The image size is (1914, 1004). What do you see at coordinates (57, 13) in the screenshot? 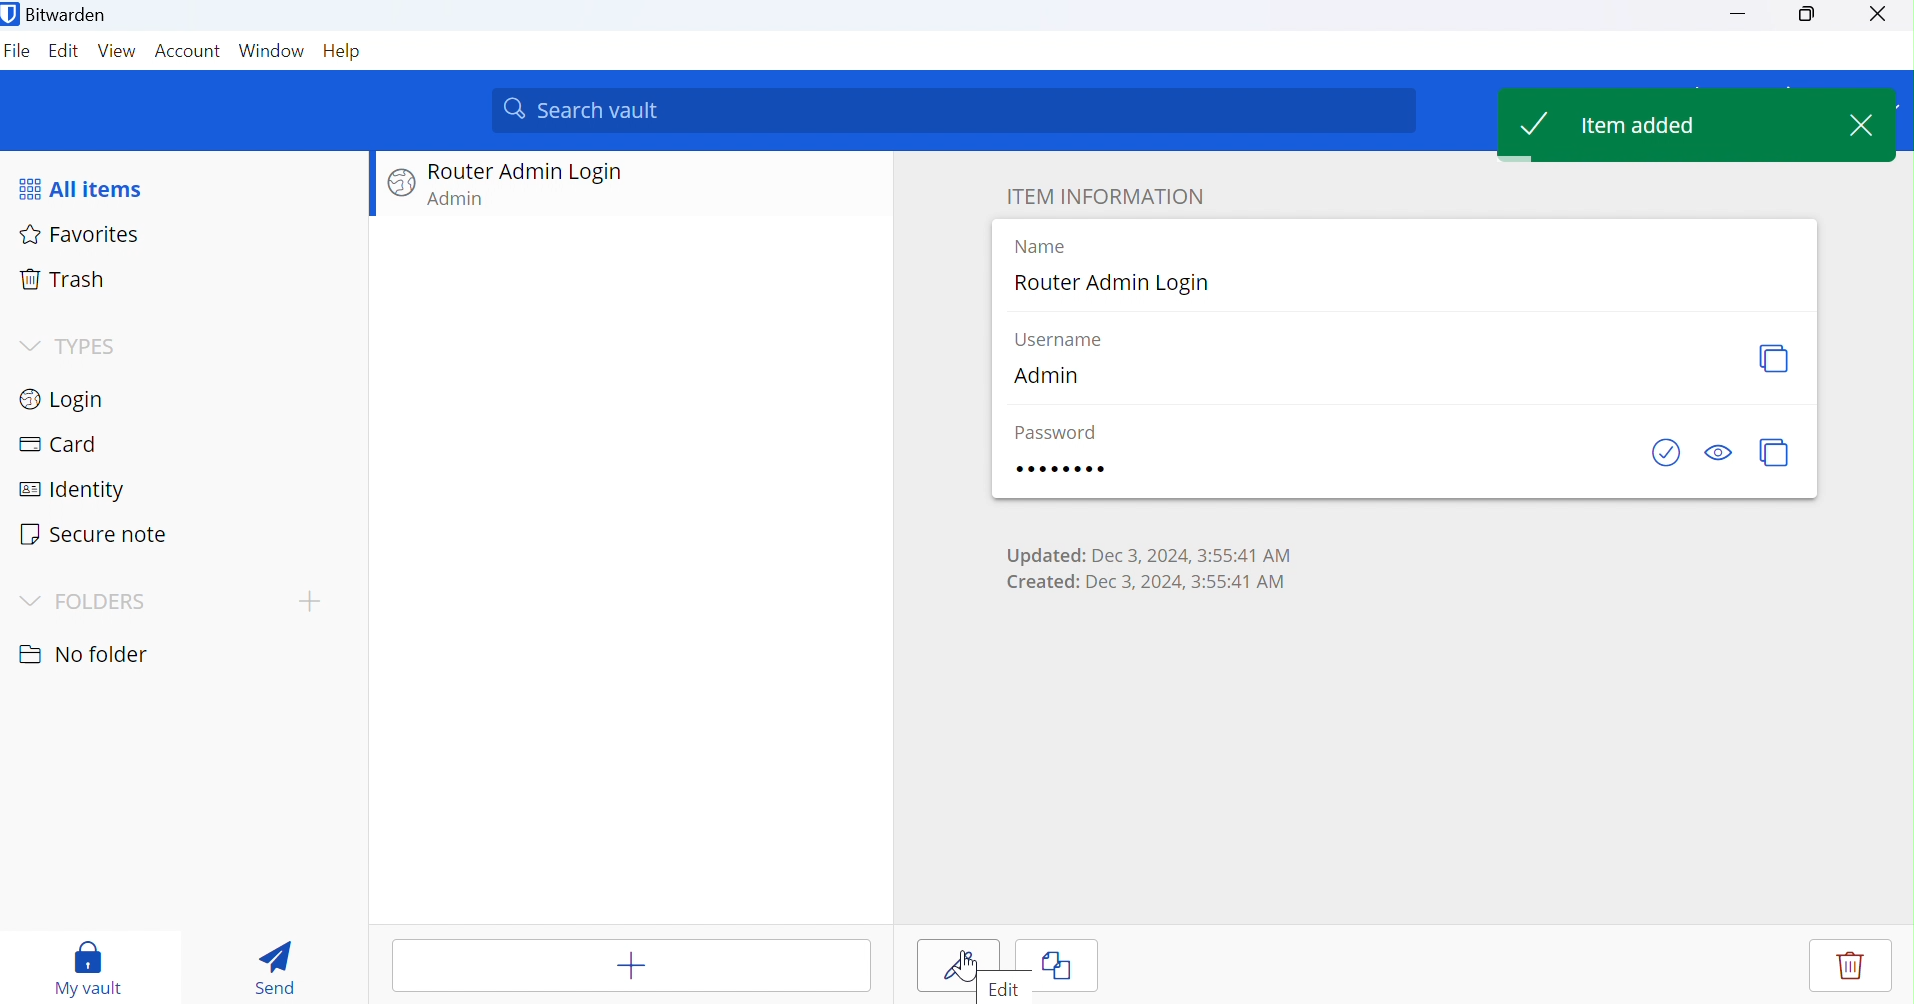
I see `Bitwarden` at bounding box center [57, 13].